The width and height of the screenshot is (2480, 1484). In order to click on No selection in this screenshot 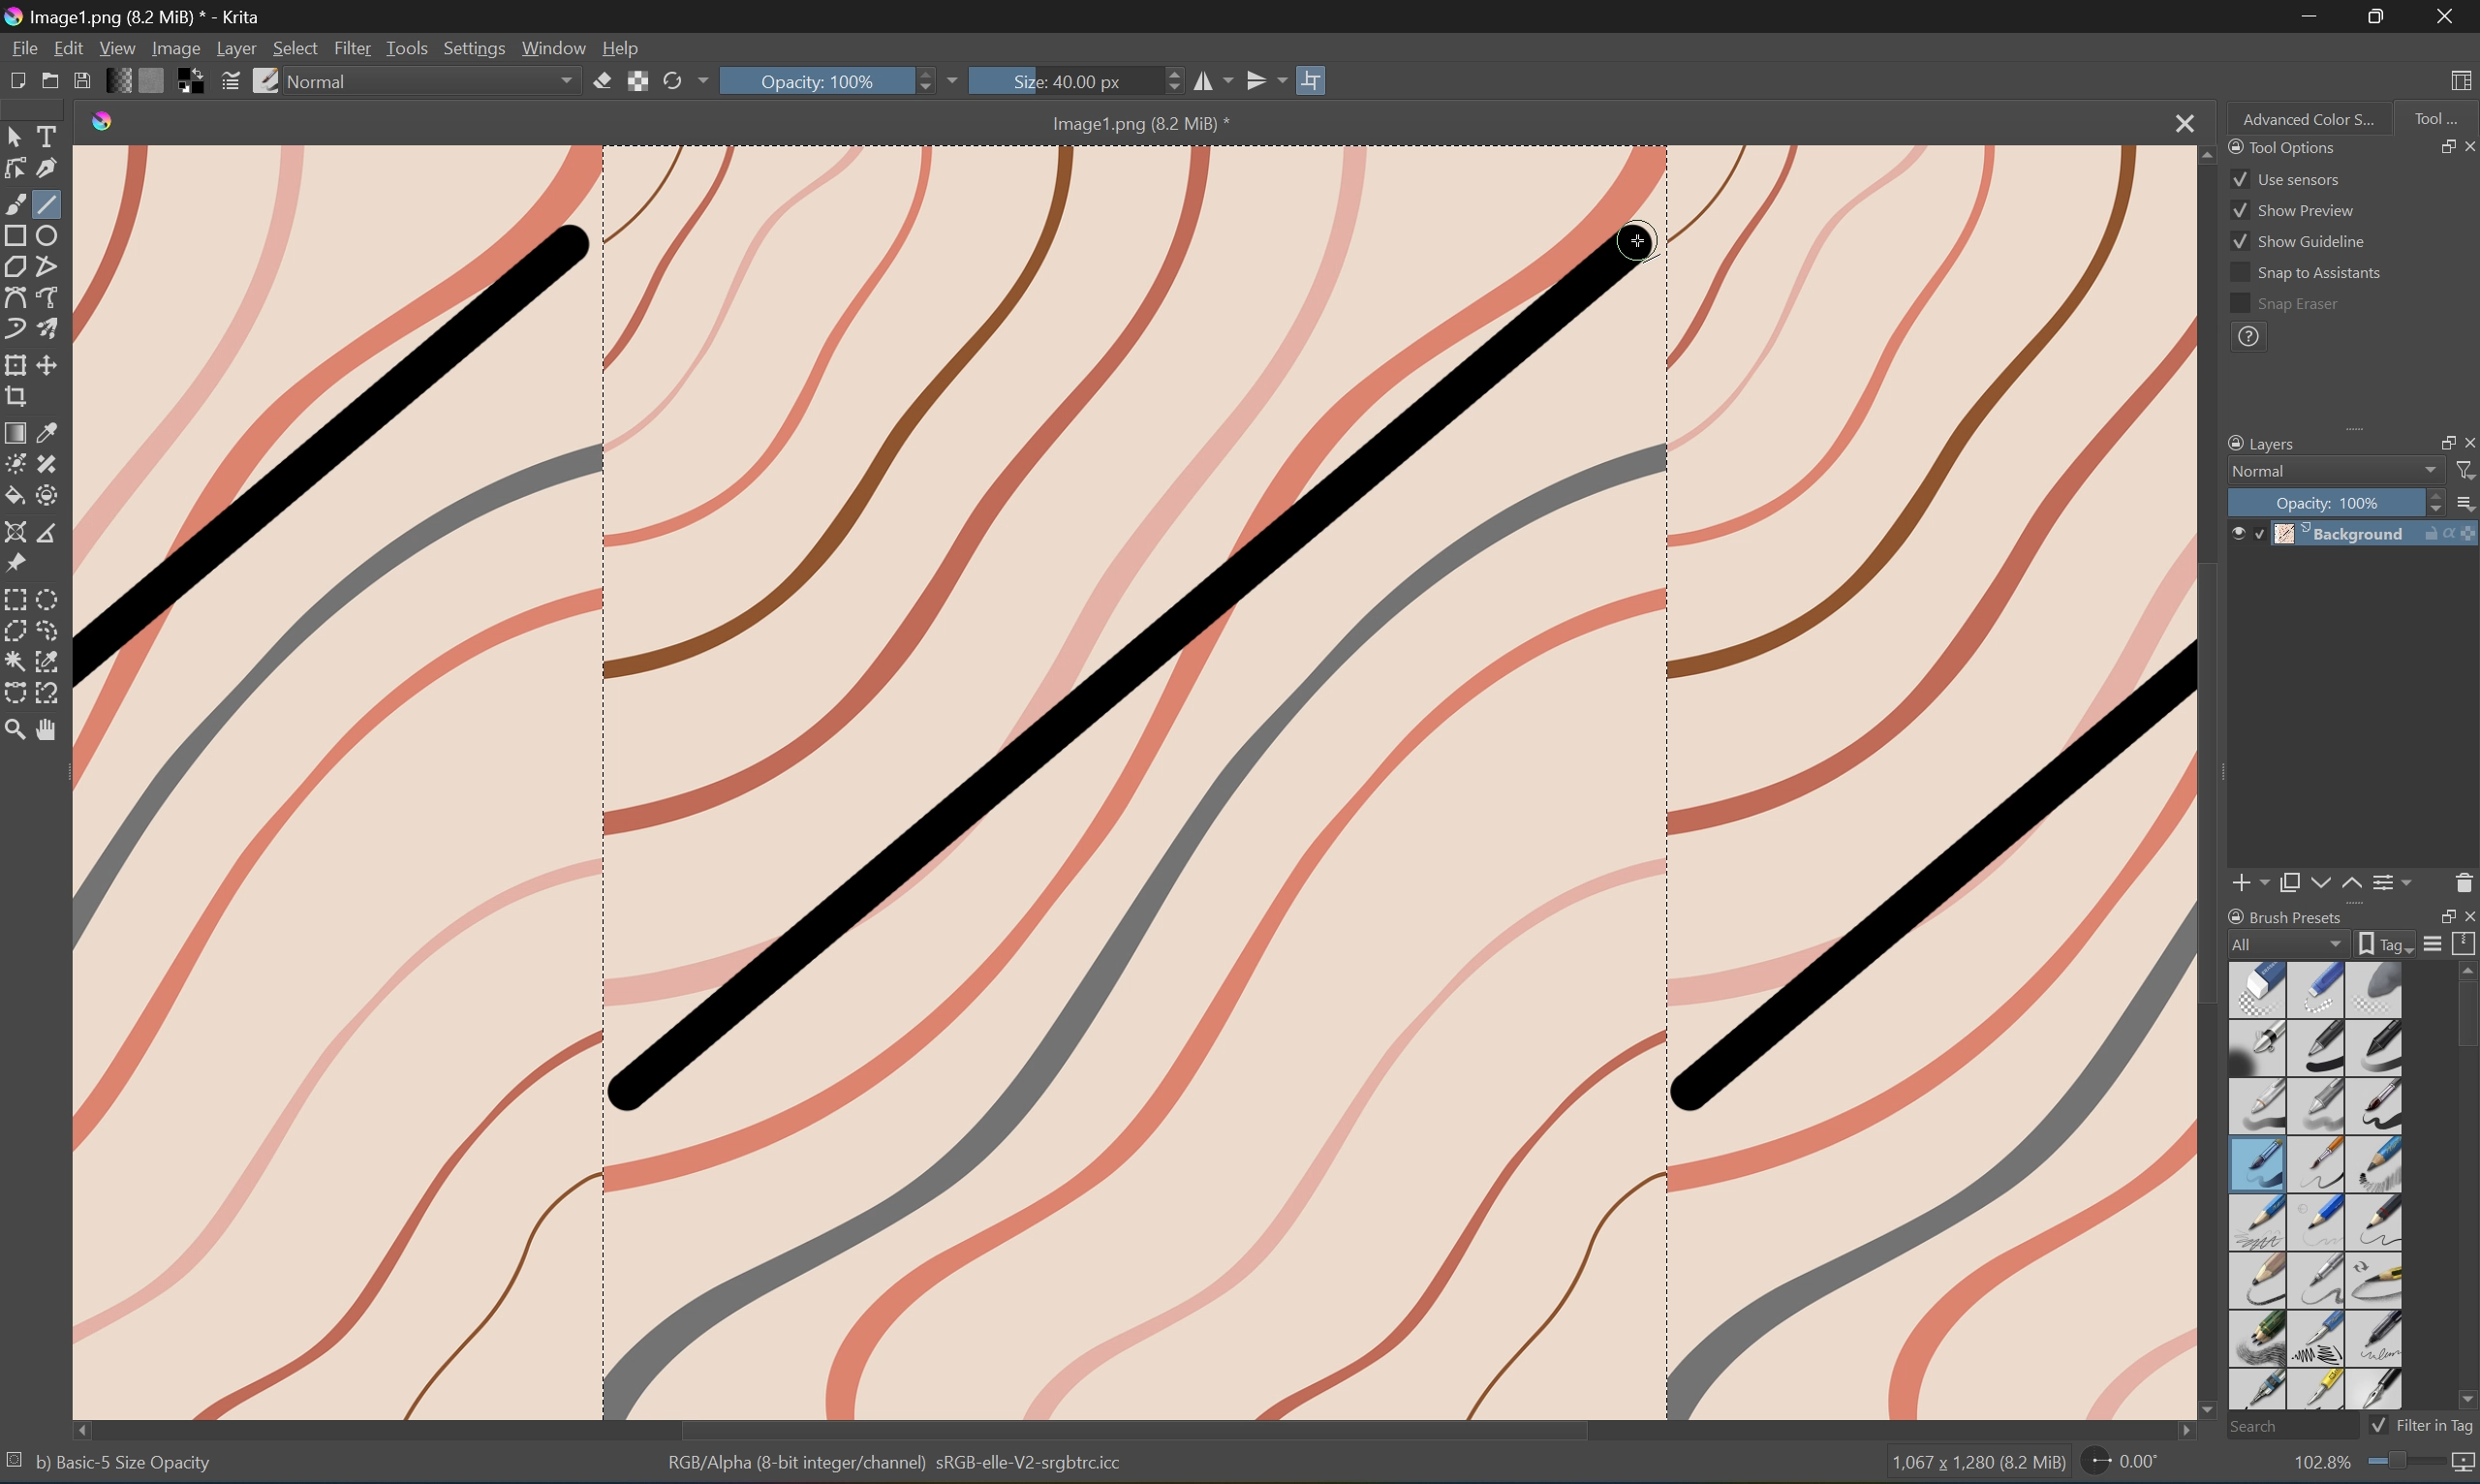, I will do `click(16, 1464)`.